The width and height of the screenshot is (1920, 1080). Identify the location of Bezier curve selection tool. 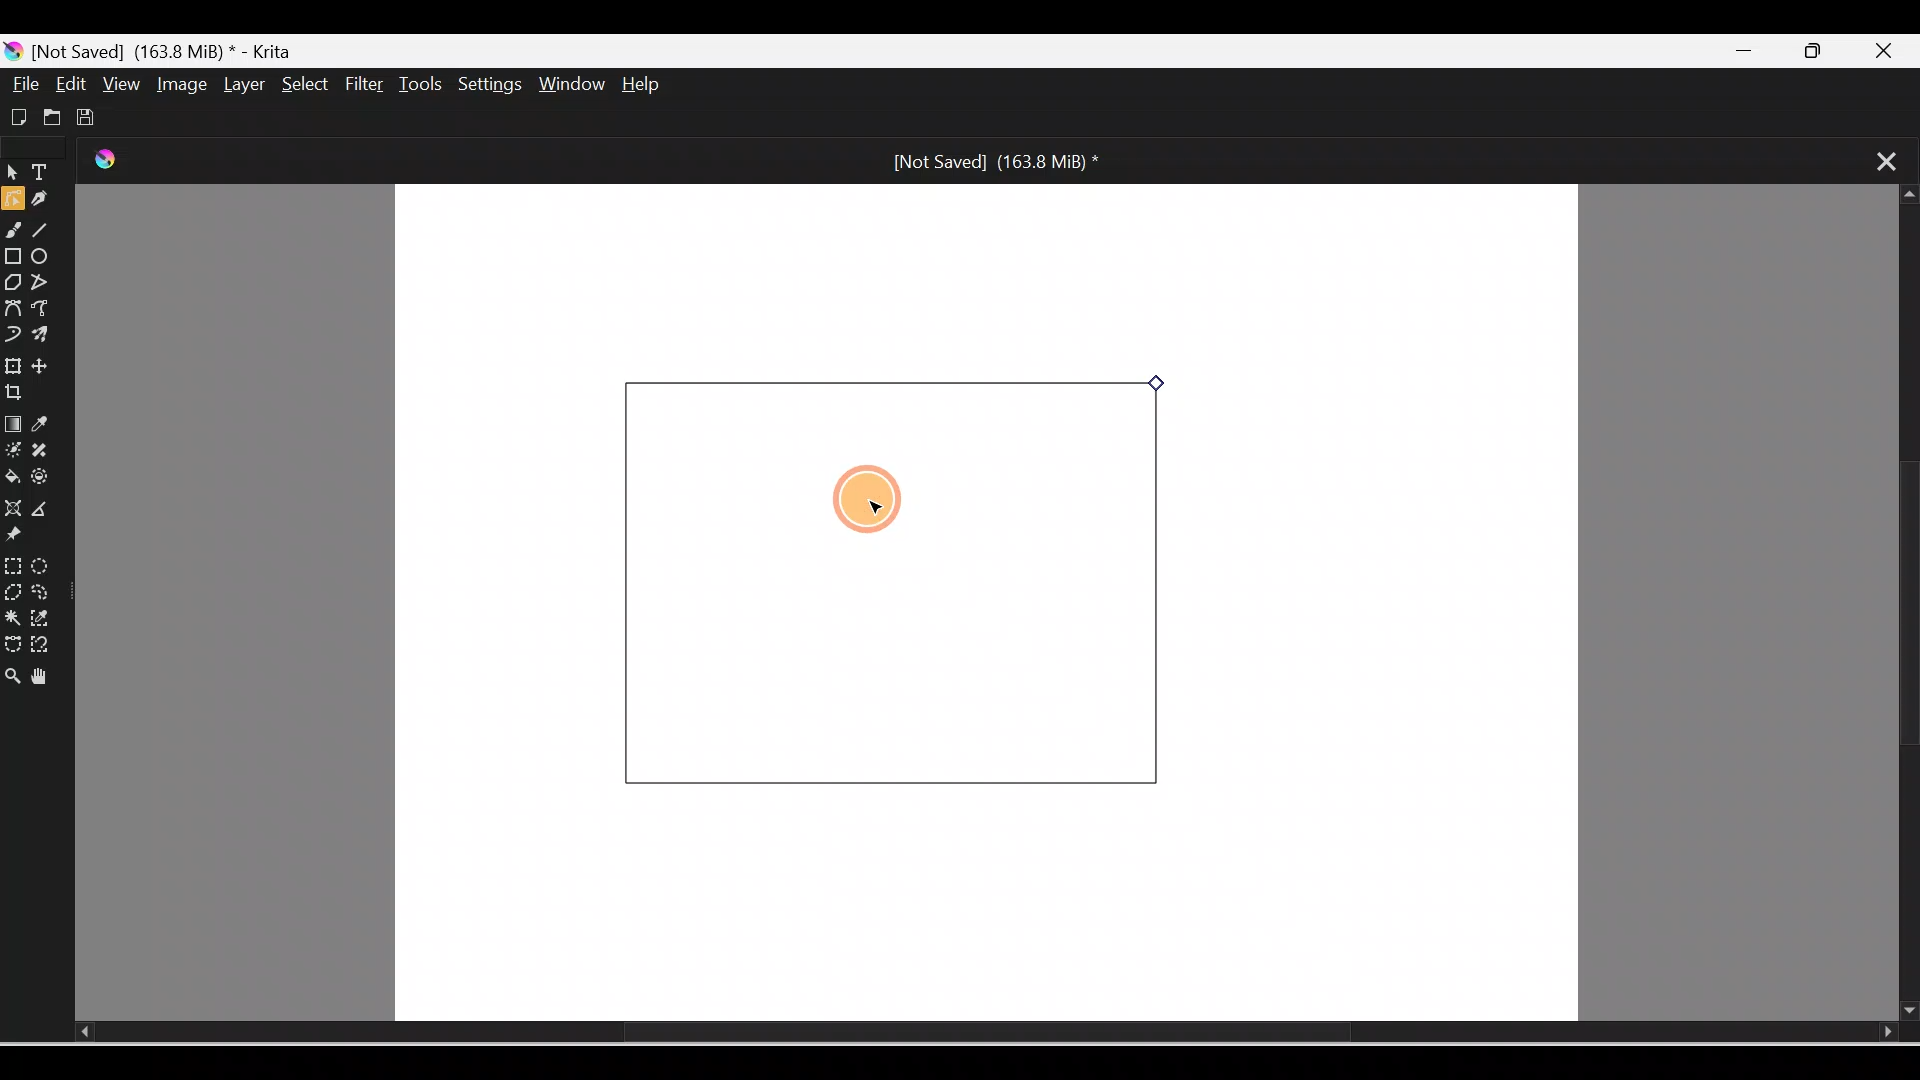
(12, 639).